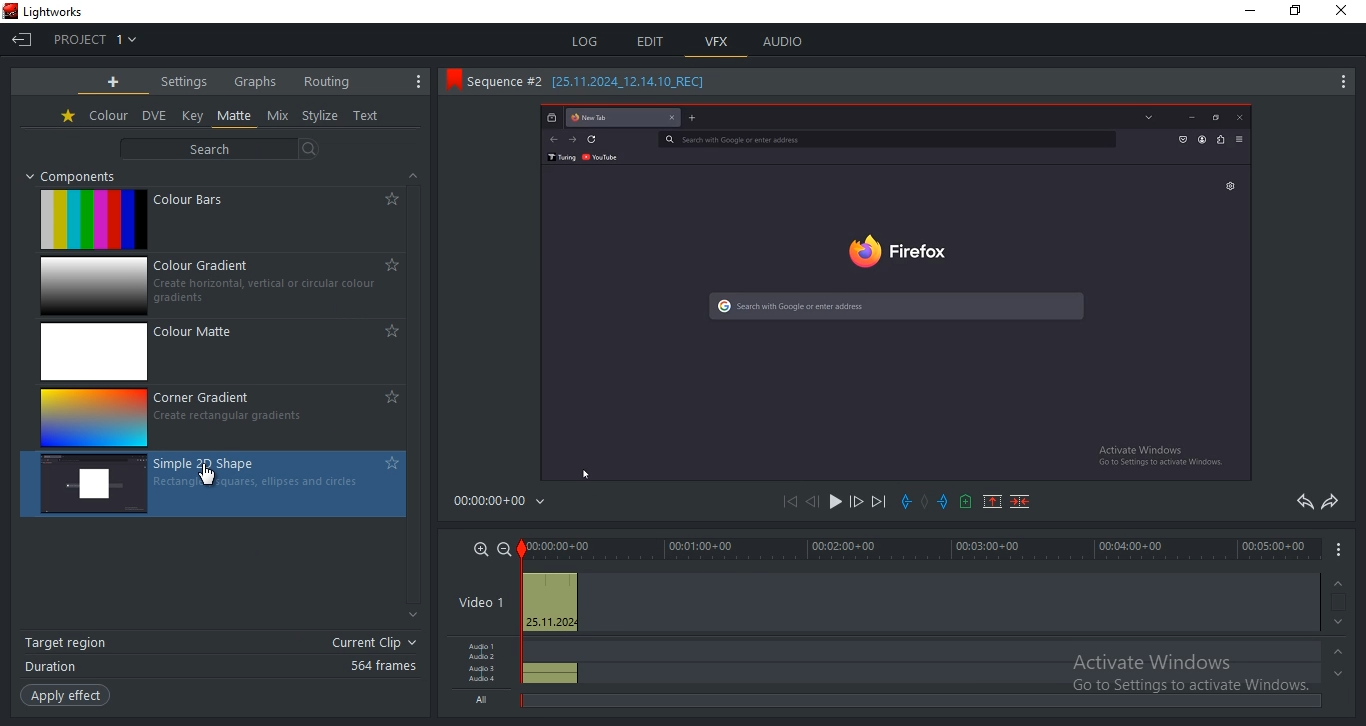 The width and height of the screenshot is (1366, 726). I want to click on key, so click(193, 115).